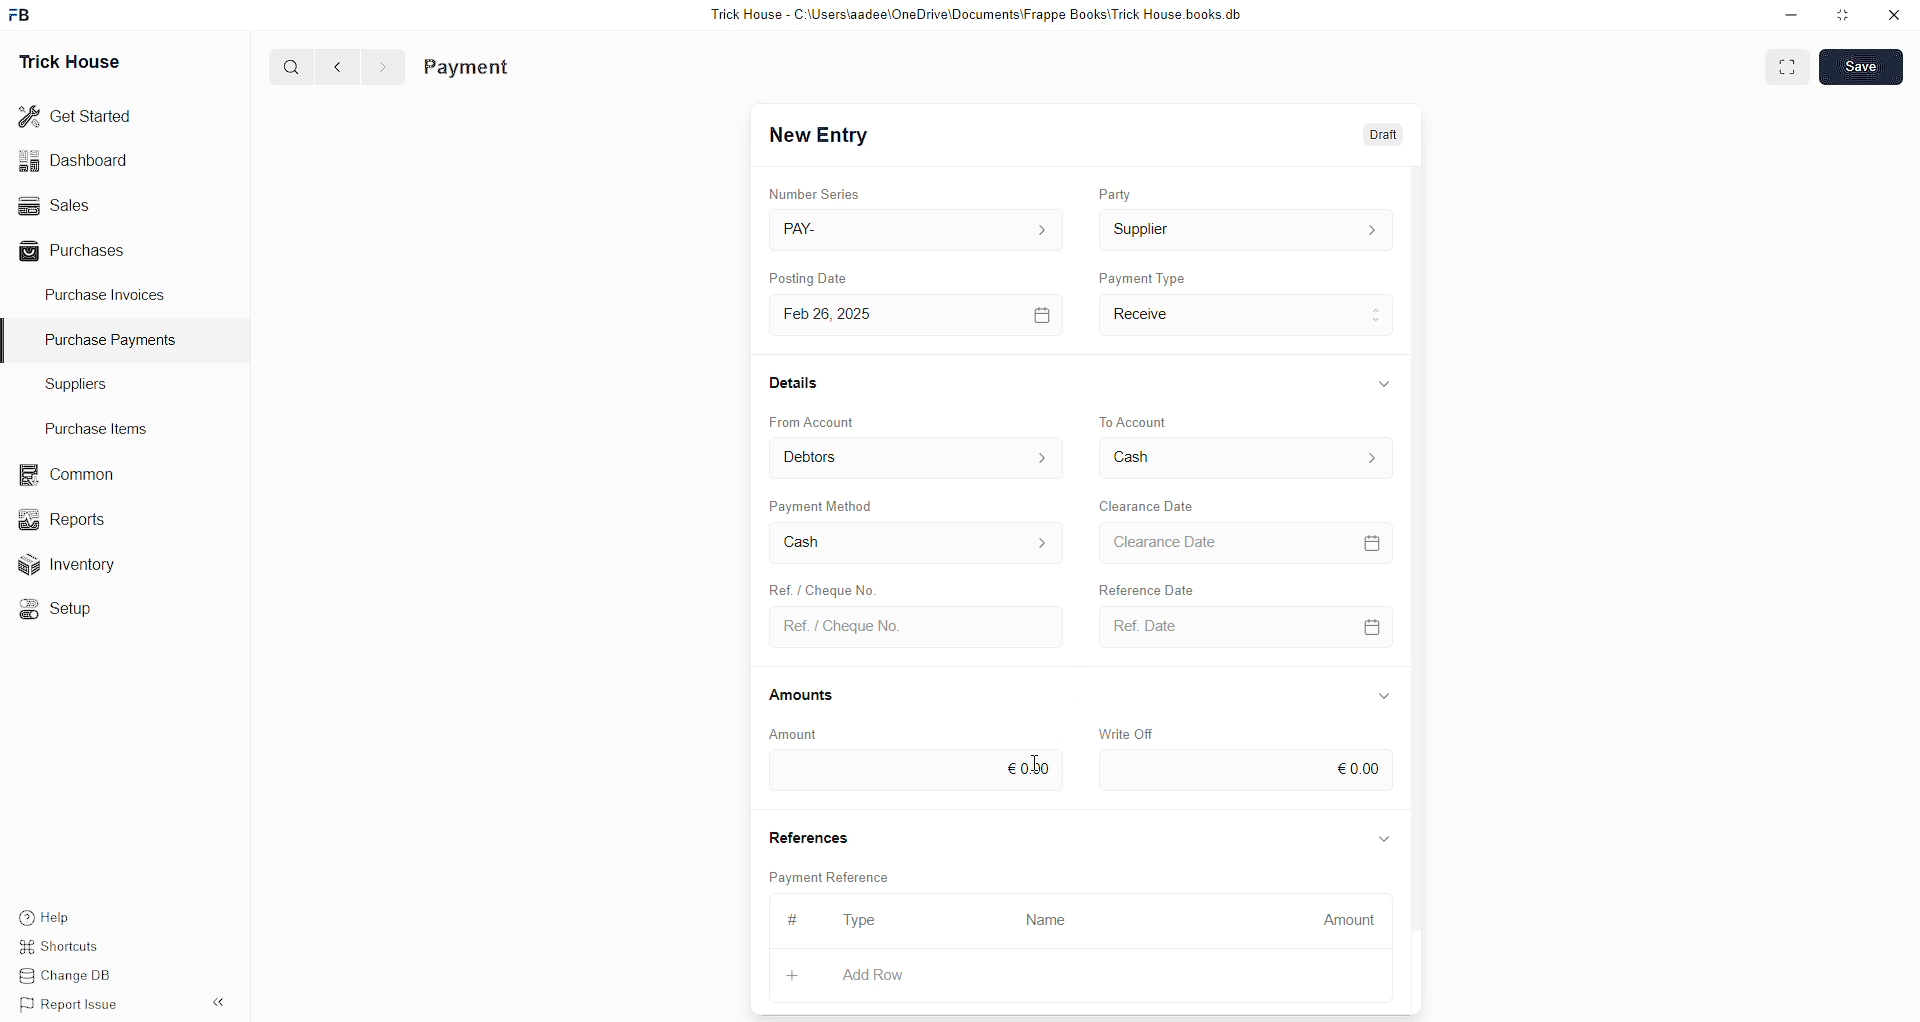 The image size is (1920, 1022). What do you see at coordinates (1244, 459) in the screenshot?
I see `Cash` at bounding box center [1244, 459].